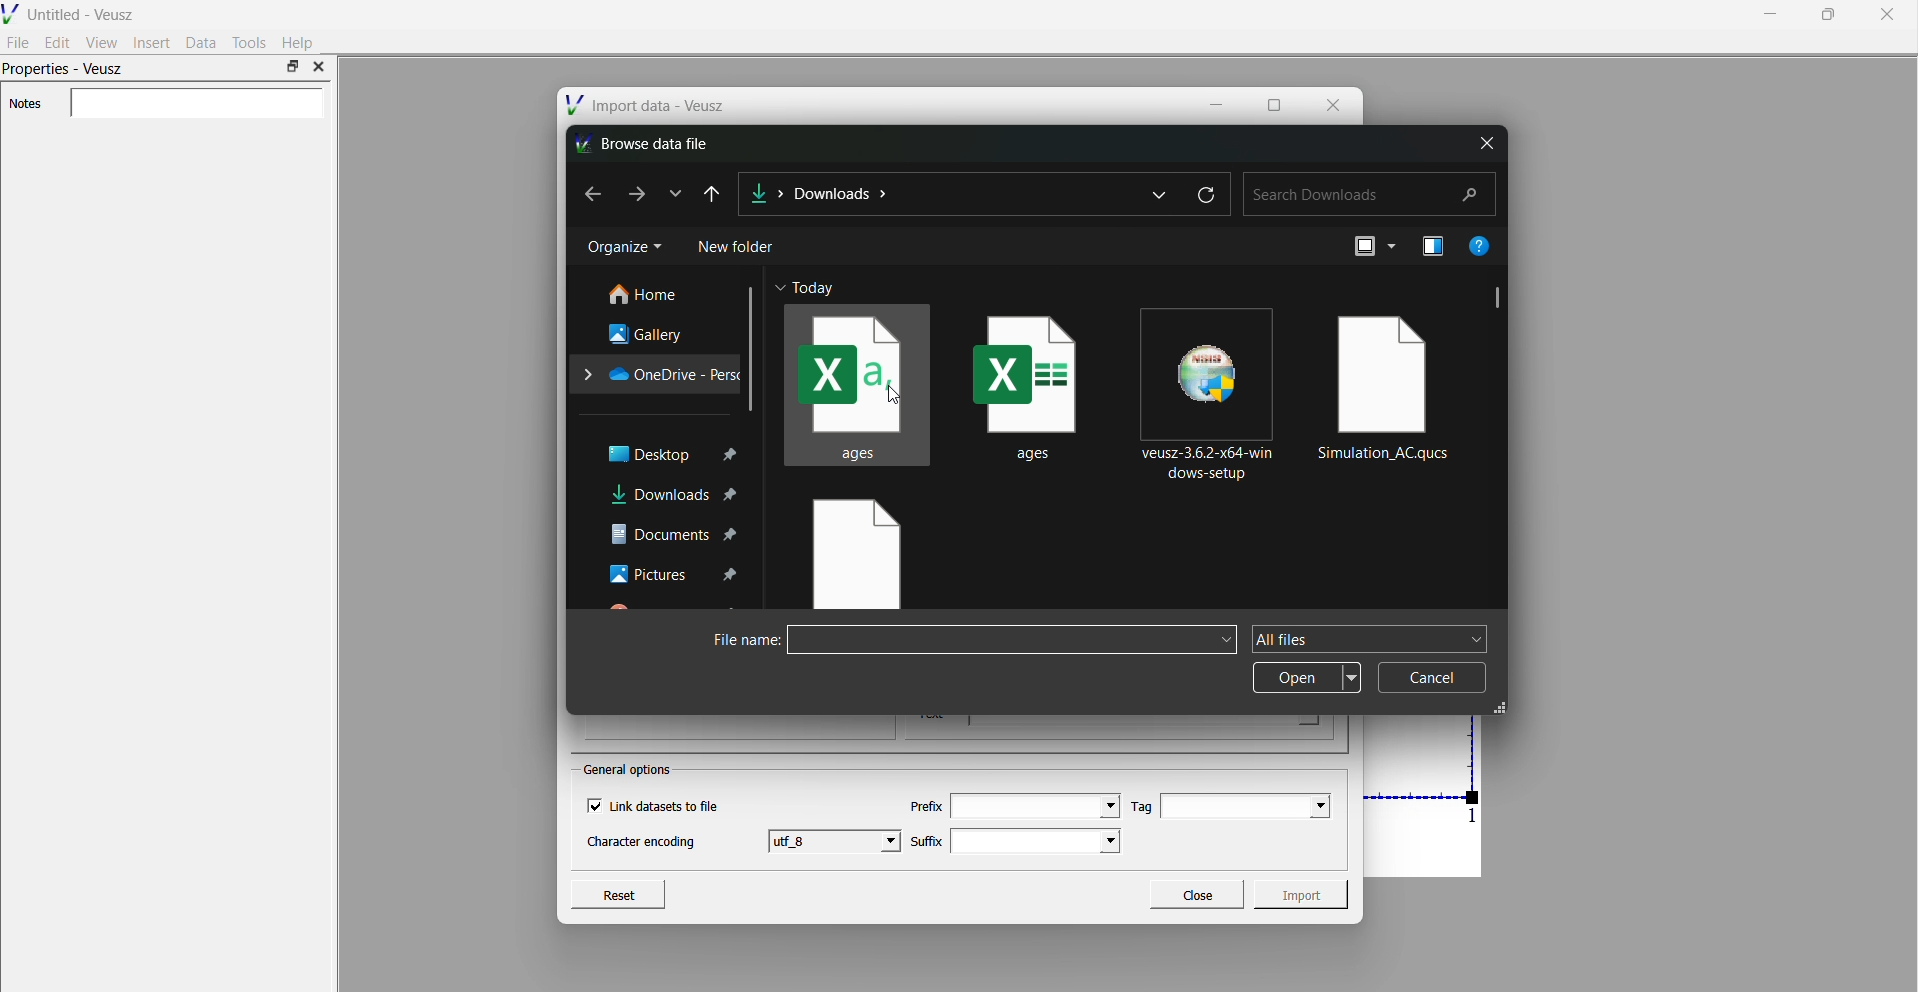 The width and height of the screenshot is (1918, 992). Describe the element at coordinates (1307, 678) in the screenshot. I see `Open` at that location.